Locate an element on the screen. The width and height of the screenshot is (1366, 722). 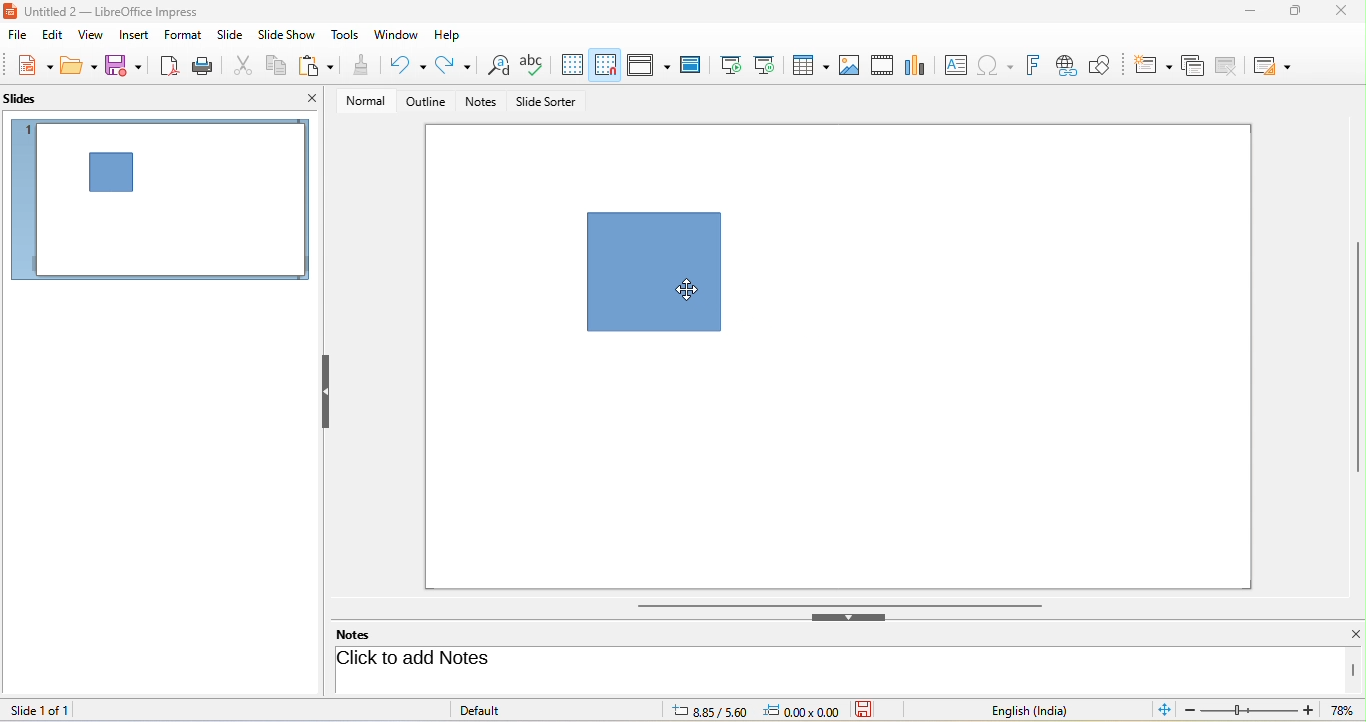
spelling is located at coordinates (535, 65).